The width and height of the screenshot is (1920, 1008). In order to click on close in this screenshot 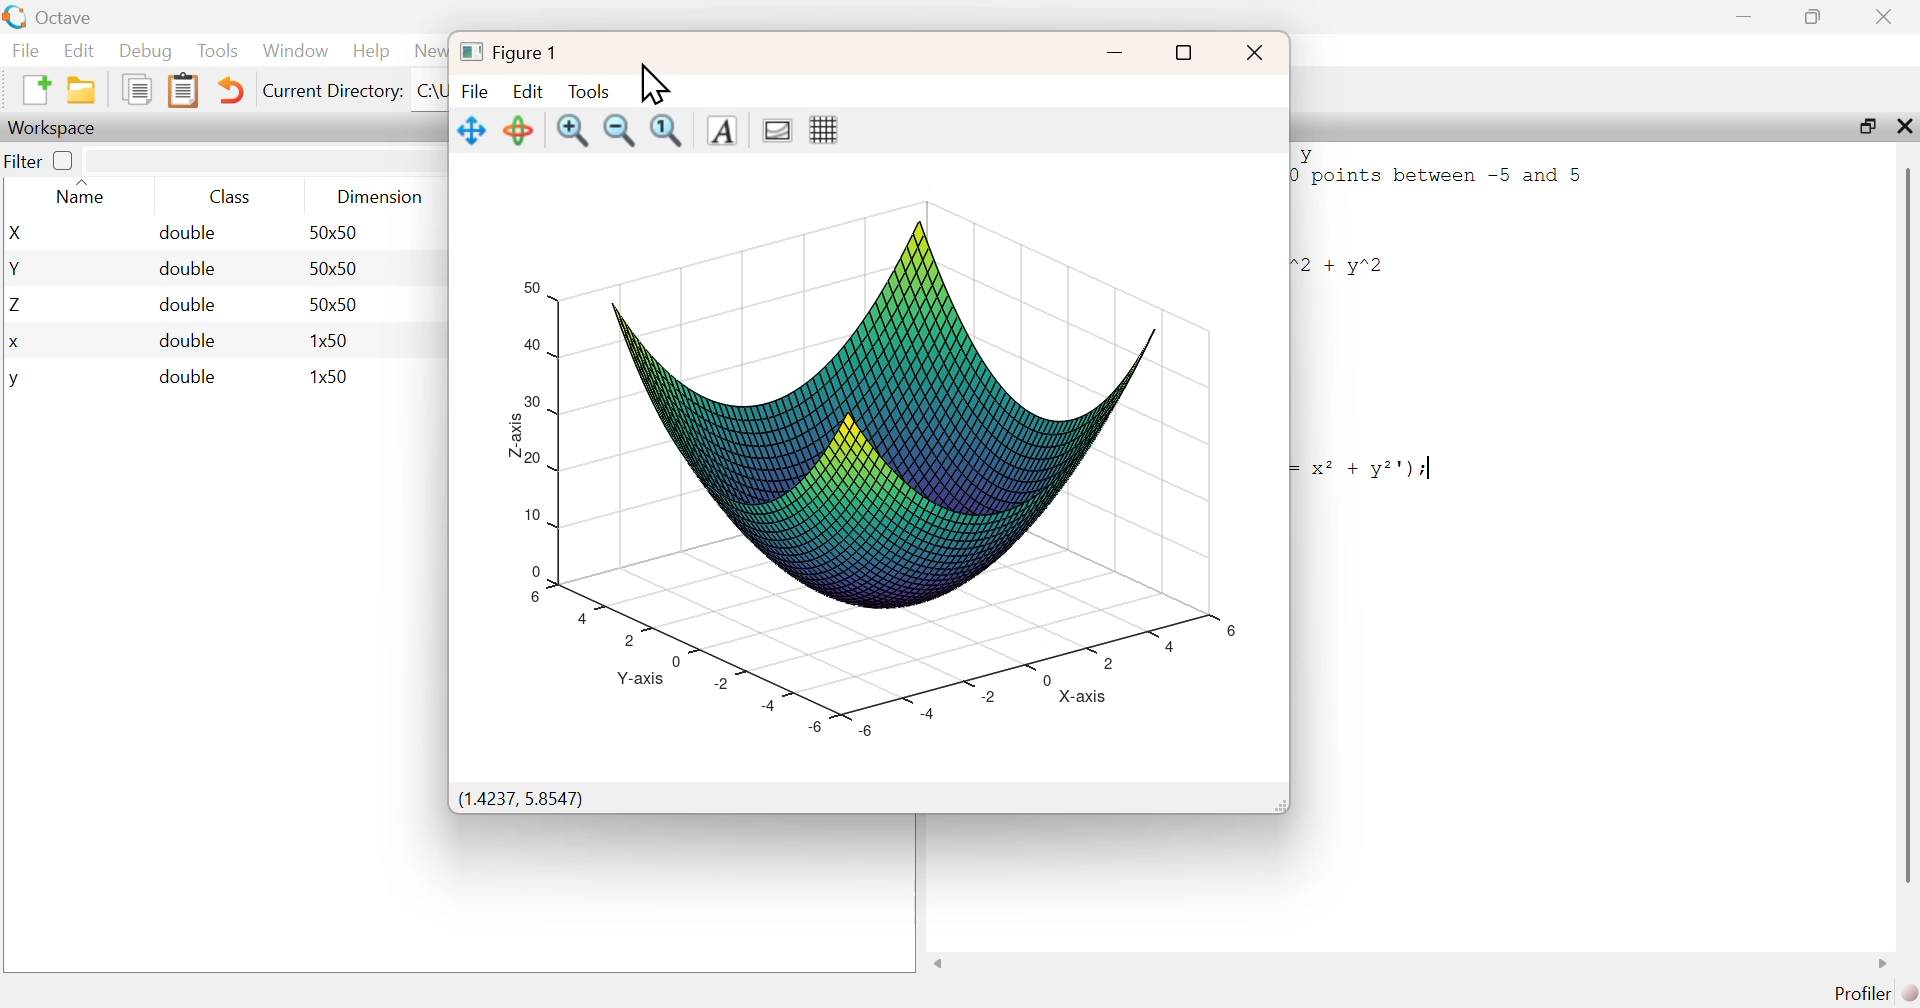, I will do `click(1887, 16)`.